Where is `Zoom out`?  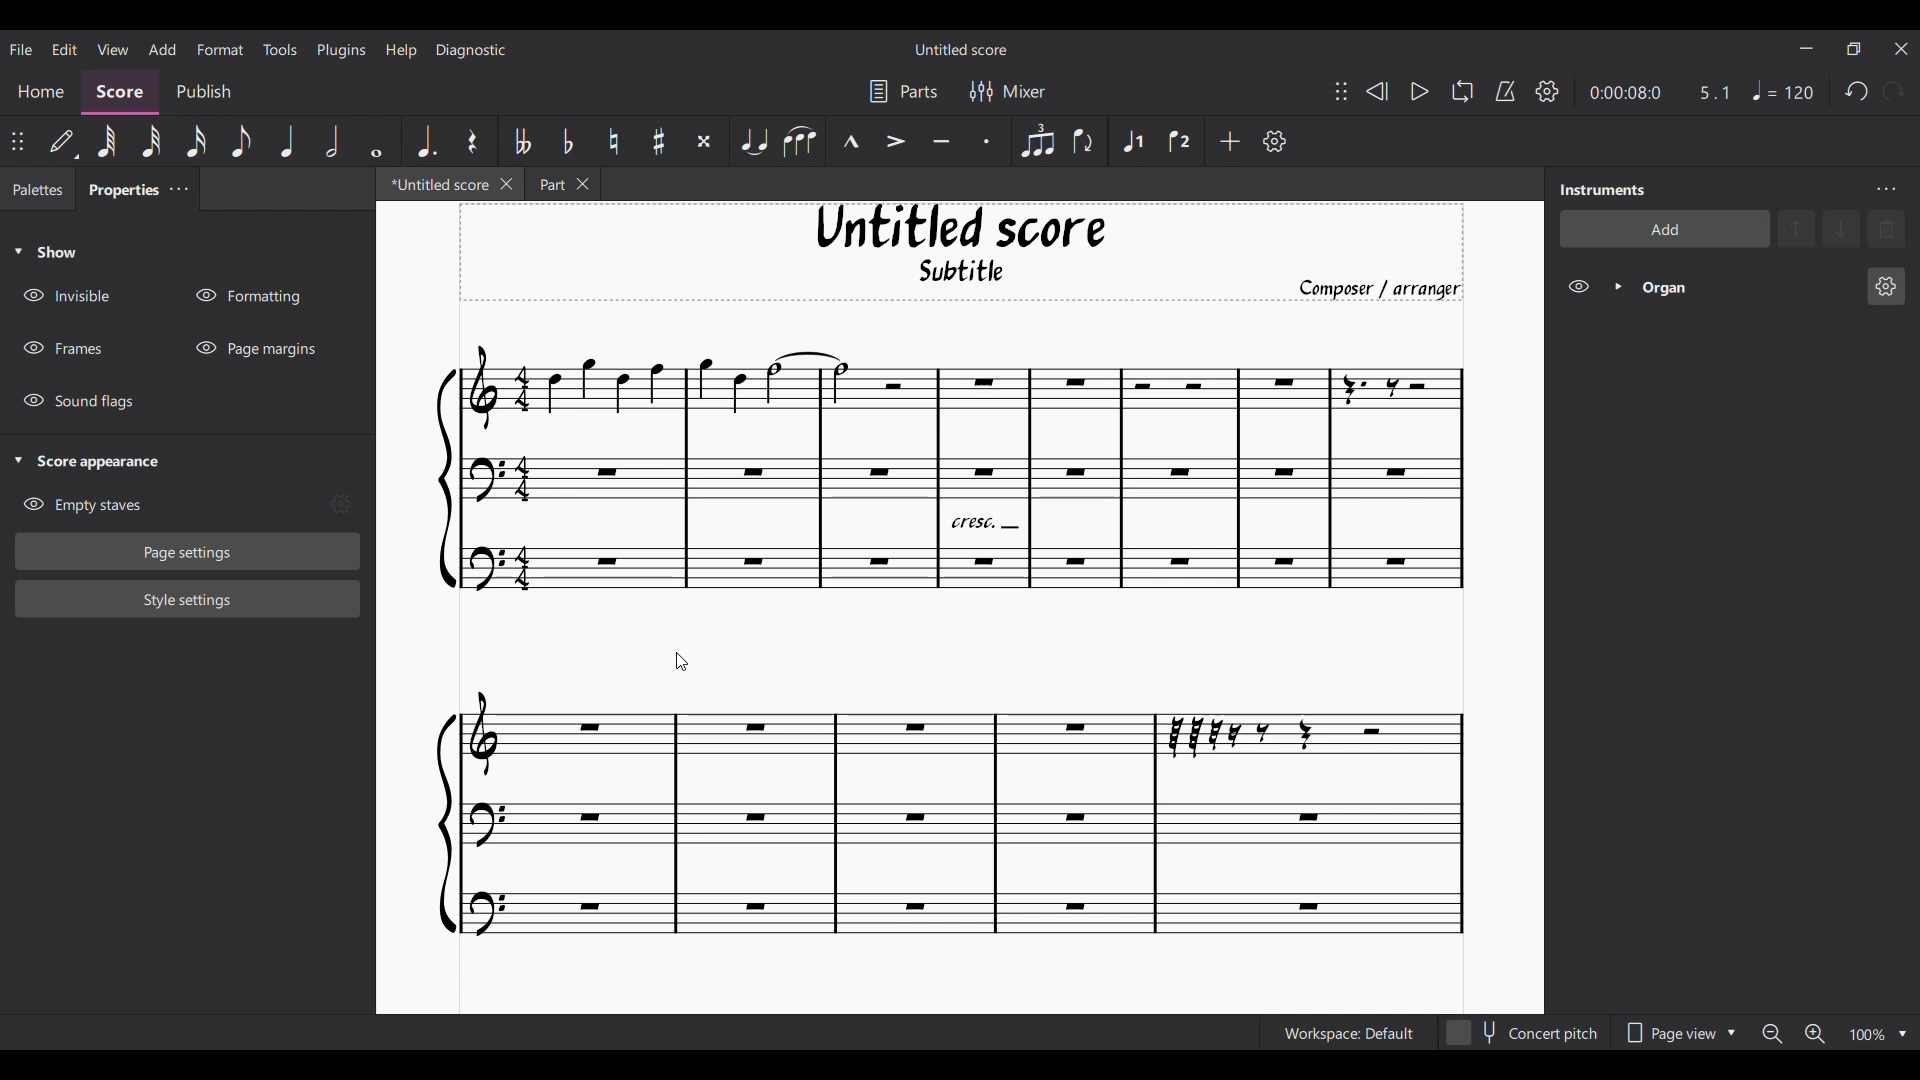 Zoom out is located at coordinates (1772, 1034).